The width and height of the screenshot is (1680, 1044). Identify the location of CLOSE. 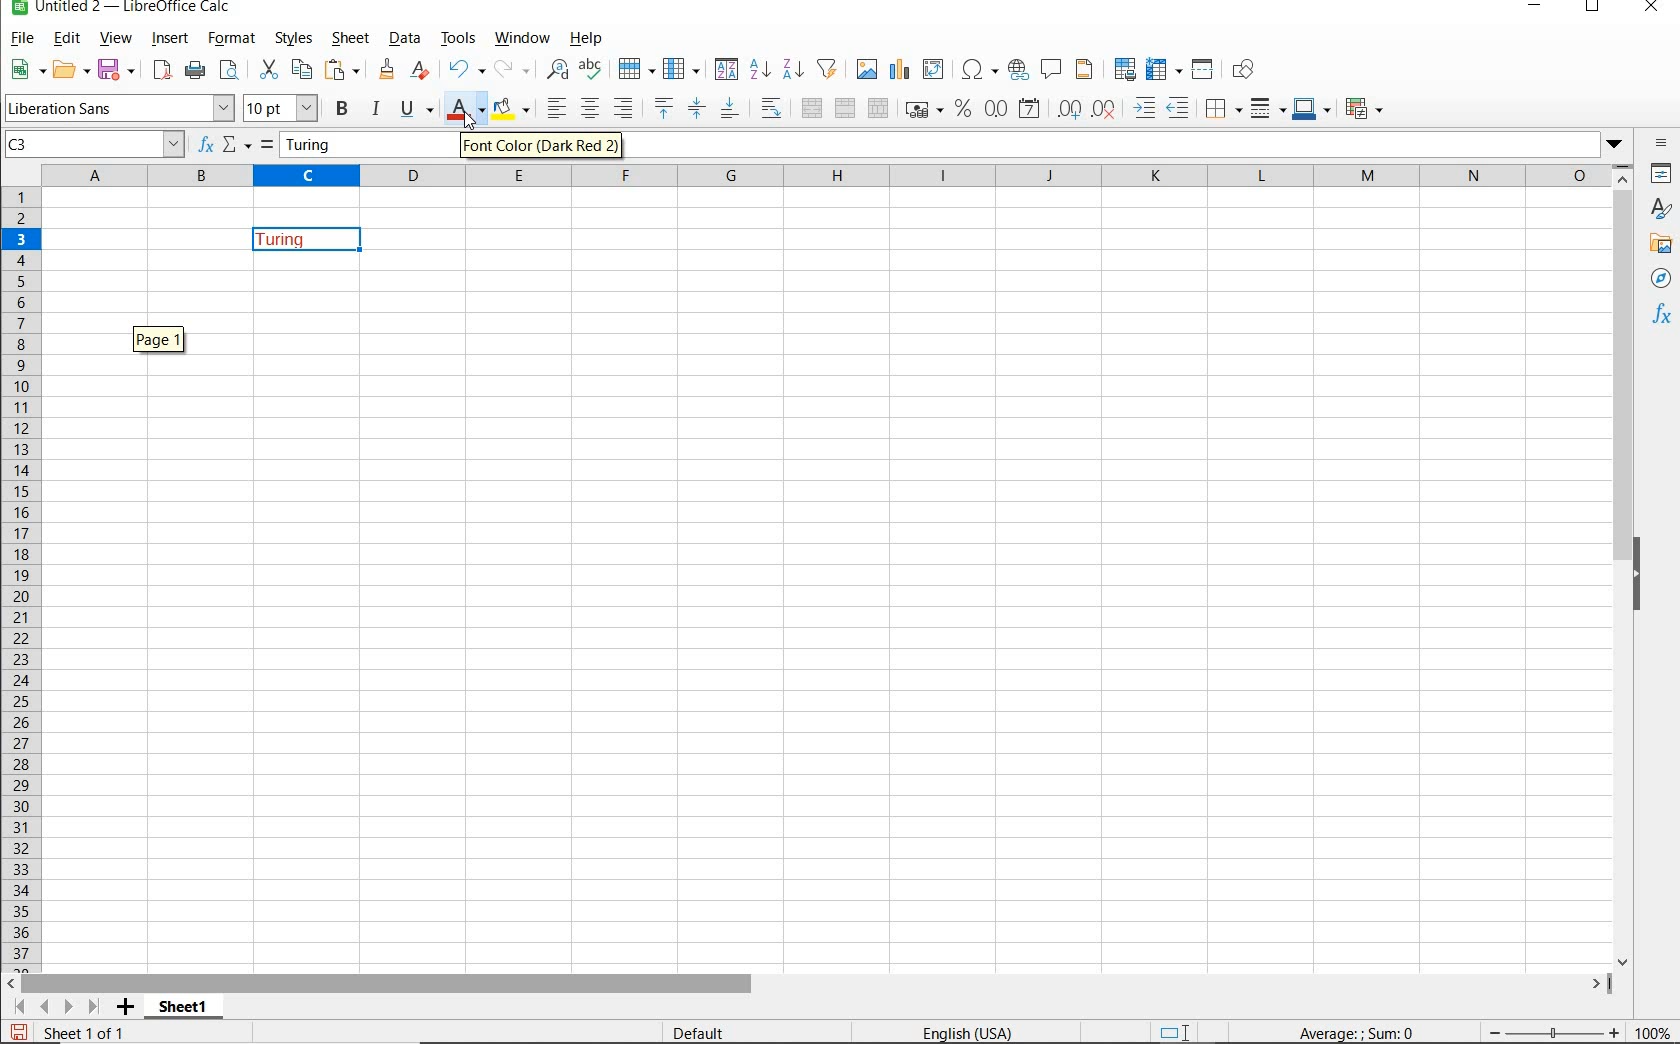
(1652, 10).